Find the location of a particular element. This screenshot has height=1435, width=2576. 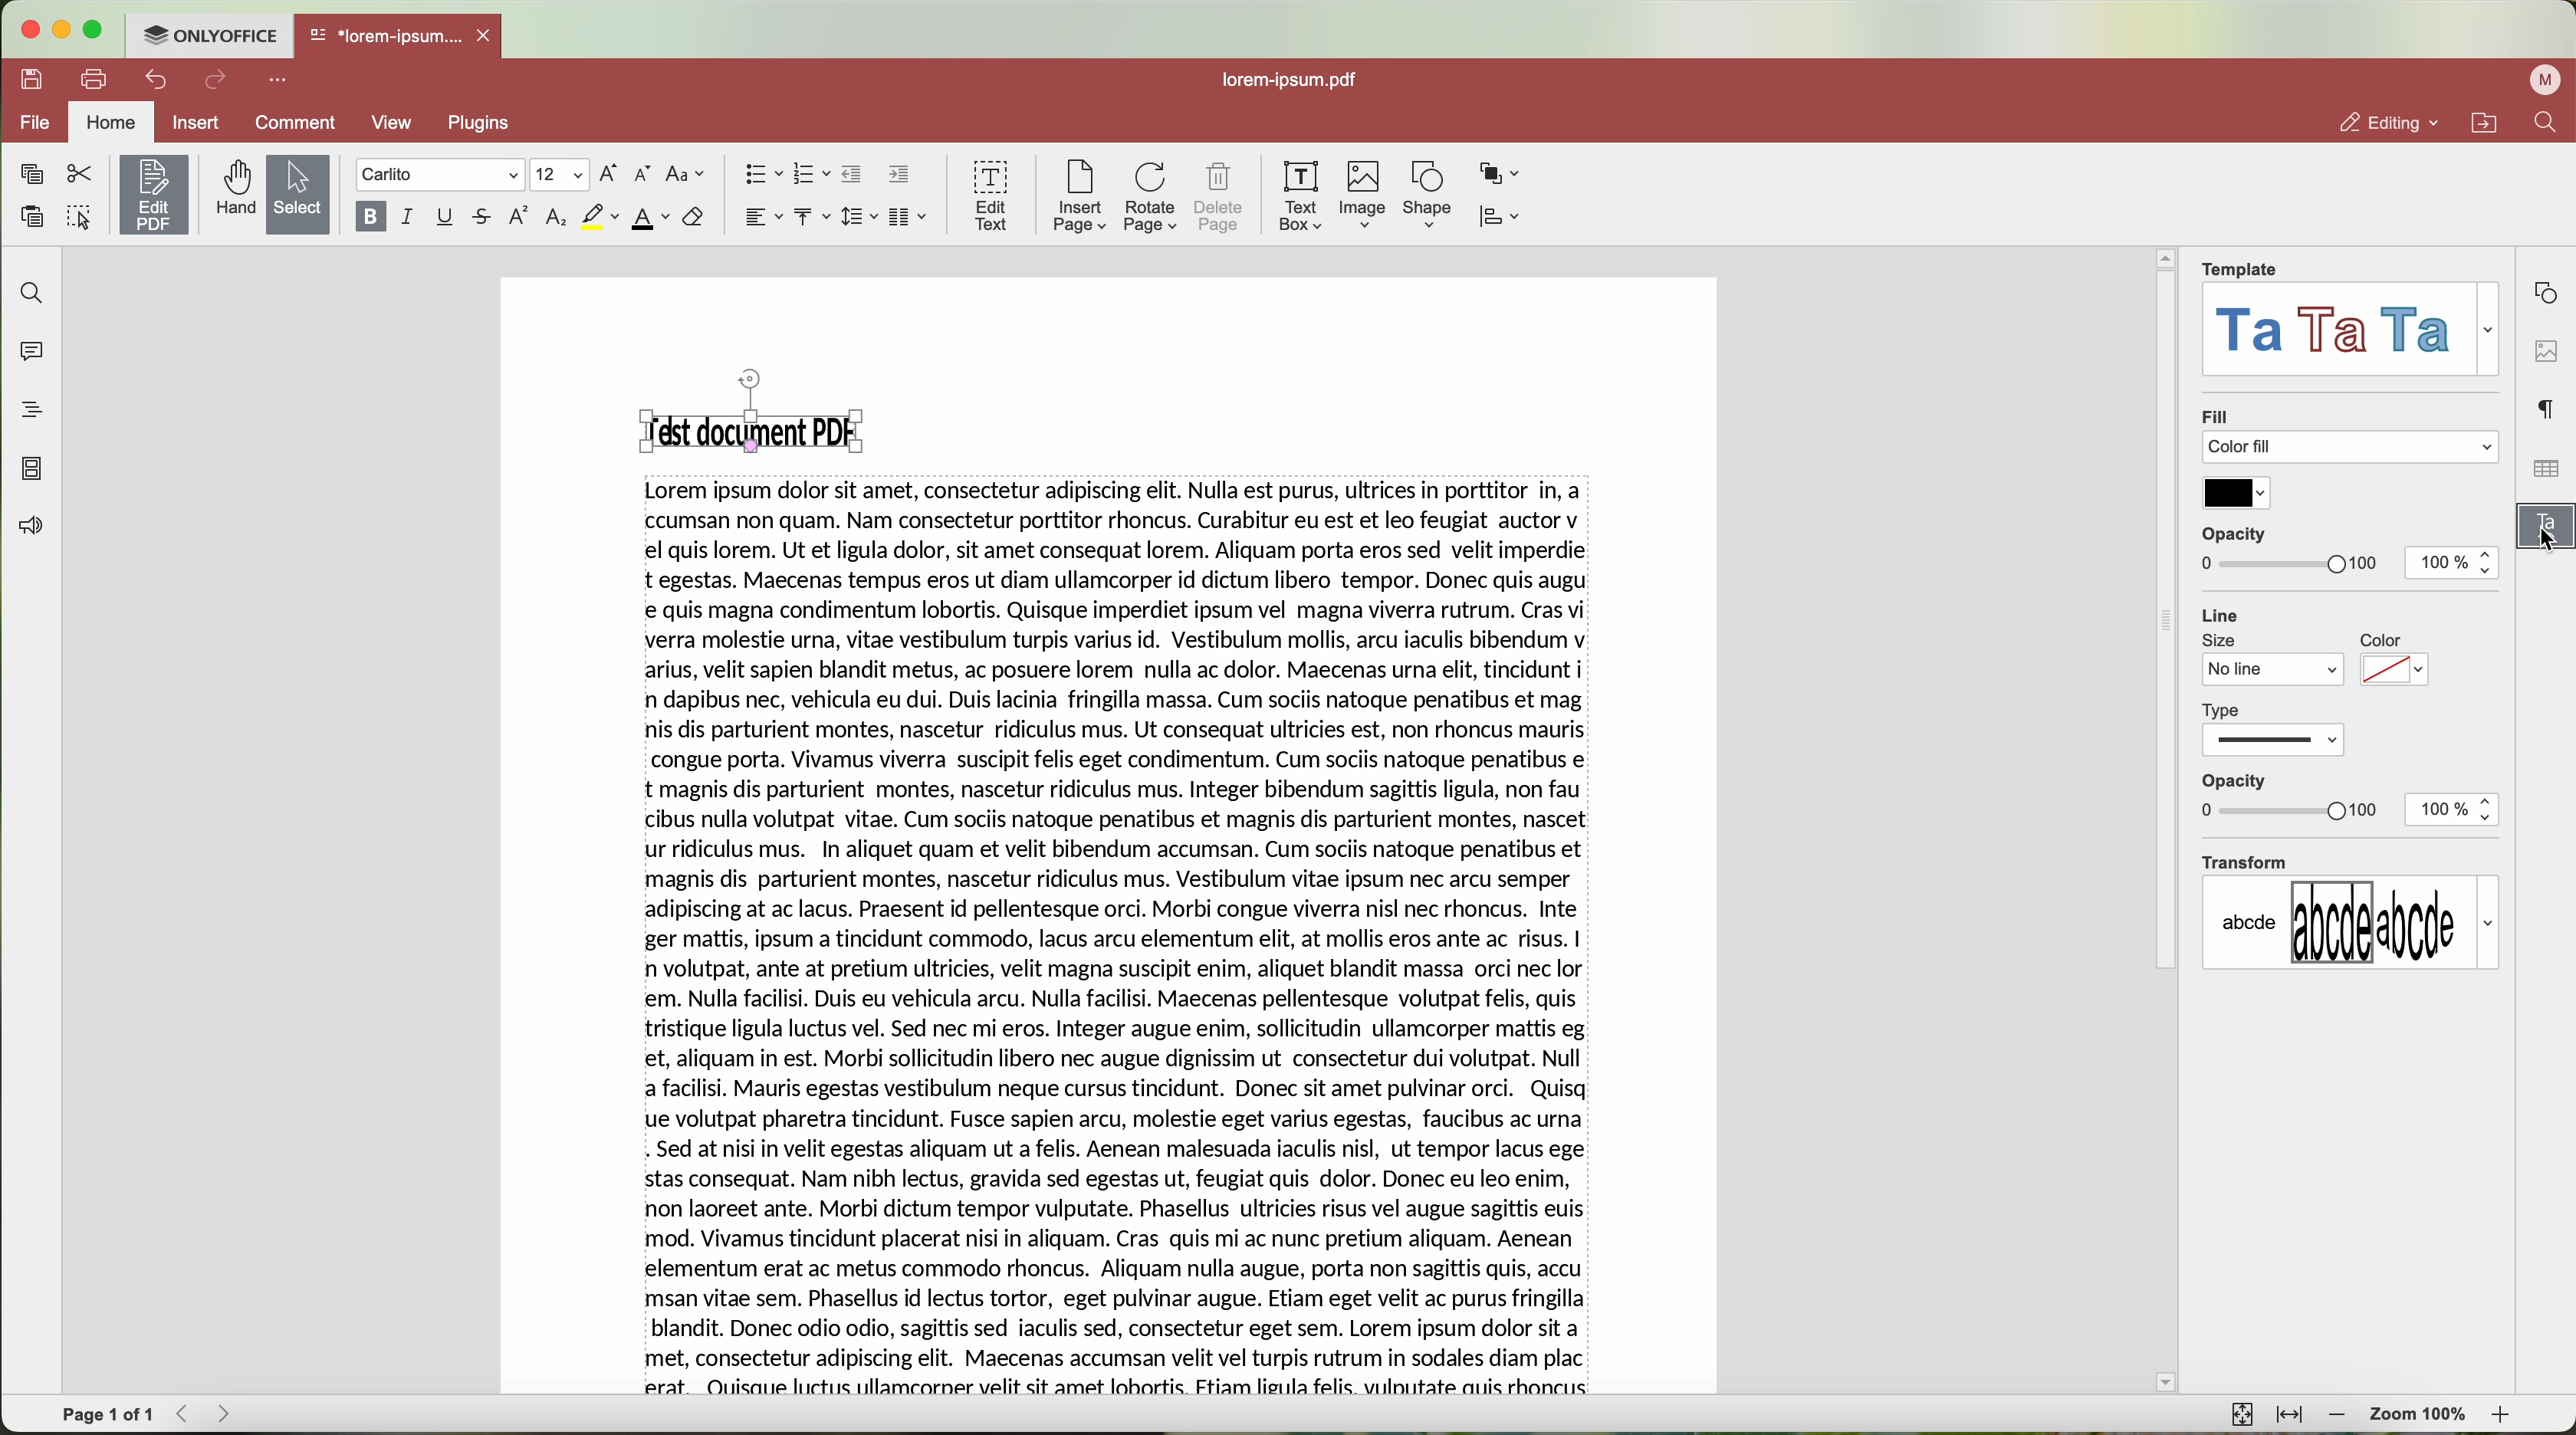

table settings is located at coordinates (2545, 469).